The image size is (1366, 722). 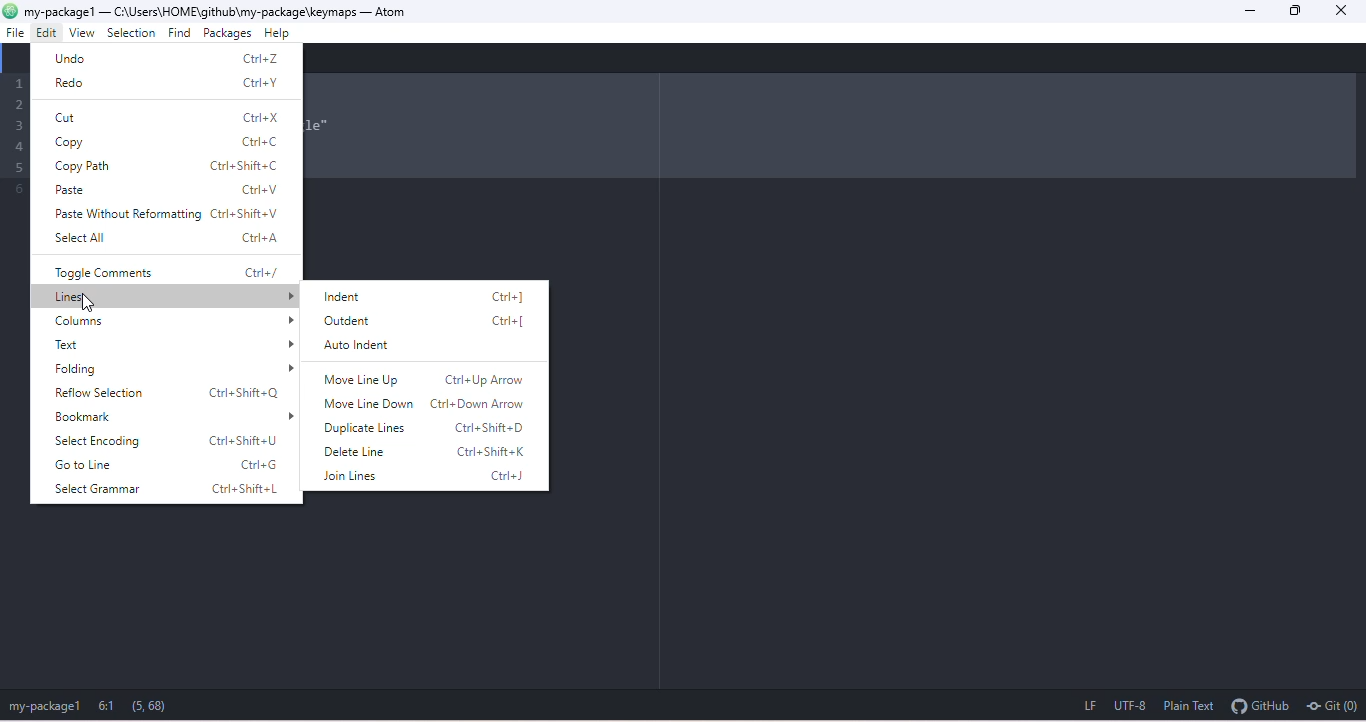 What do you see at coordinates (44, 707) in the screenshot?
I see `my package1` at bounding box center [44, 707].